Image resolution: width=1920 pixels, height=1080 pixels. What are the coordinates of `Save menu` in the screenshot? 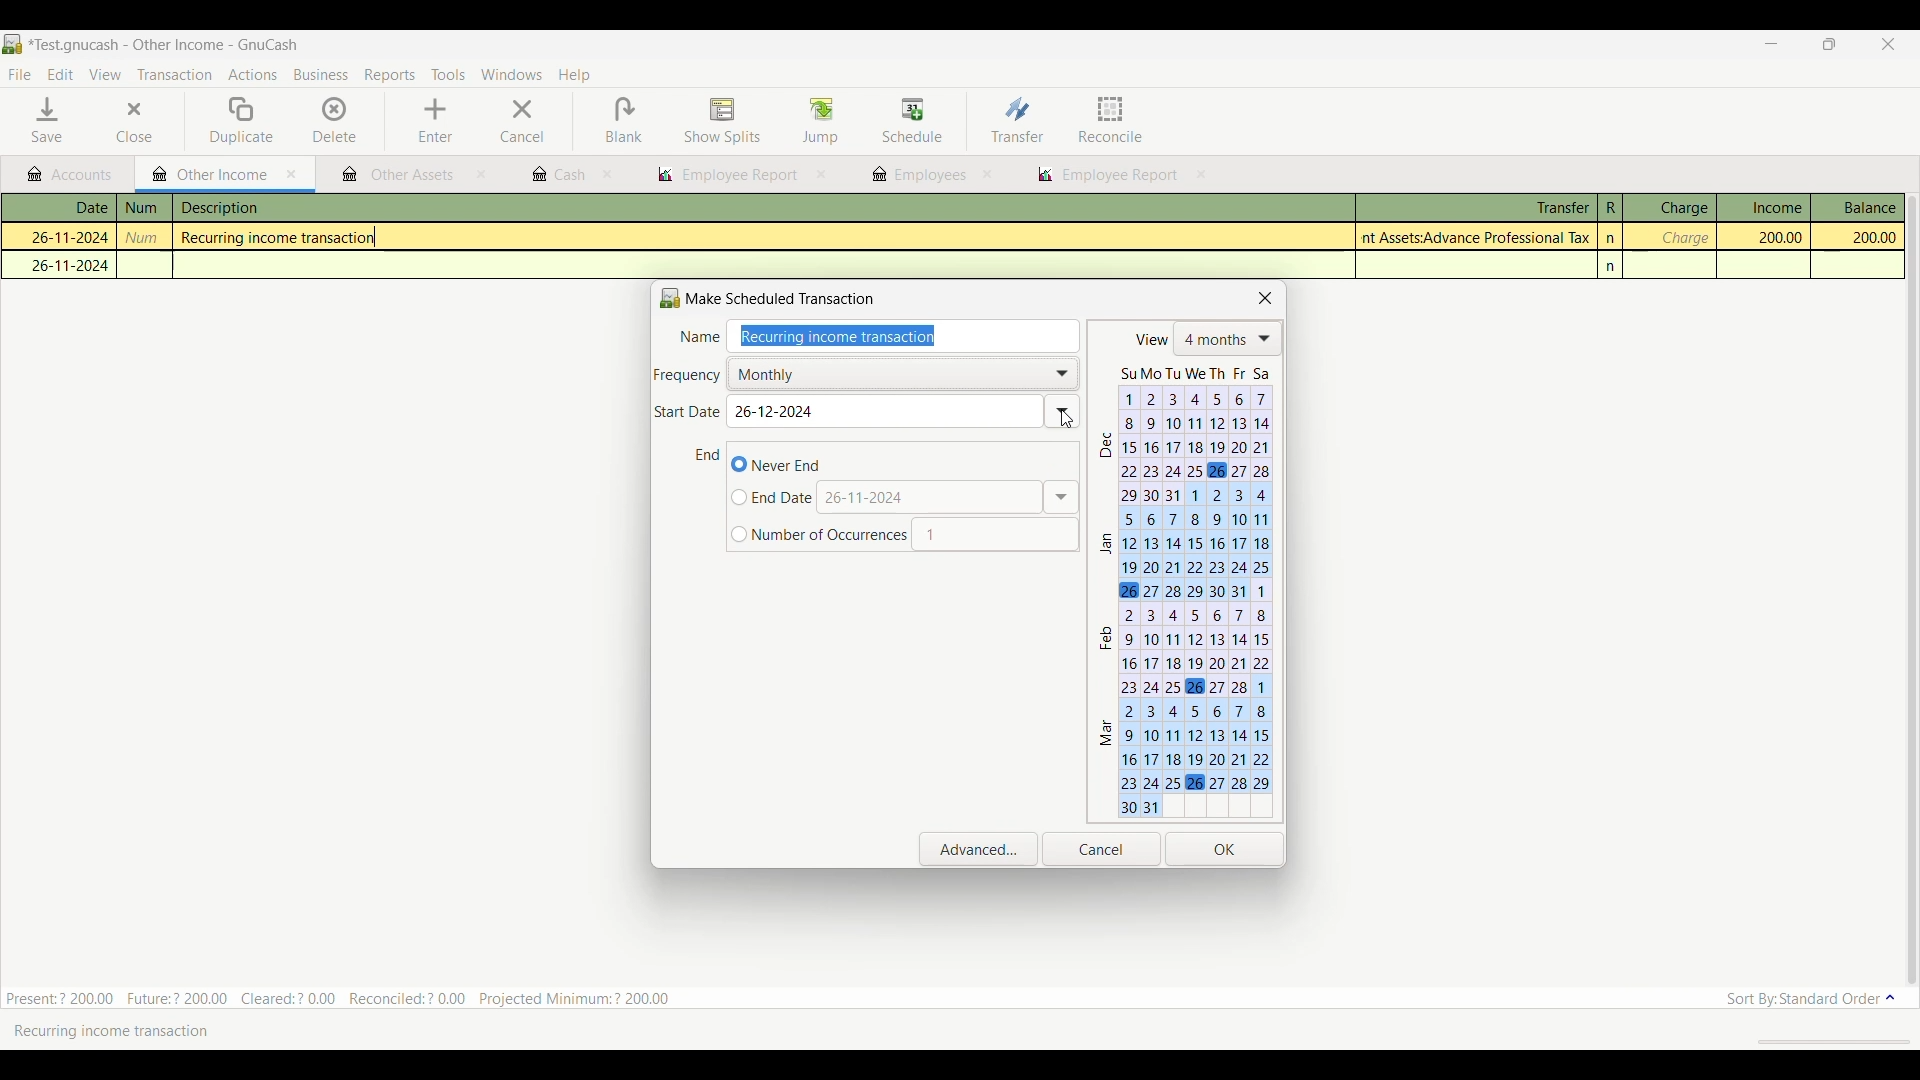 It's located at (49, 120).